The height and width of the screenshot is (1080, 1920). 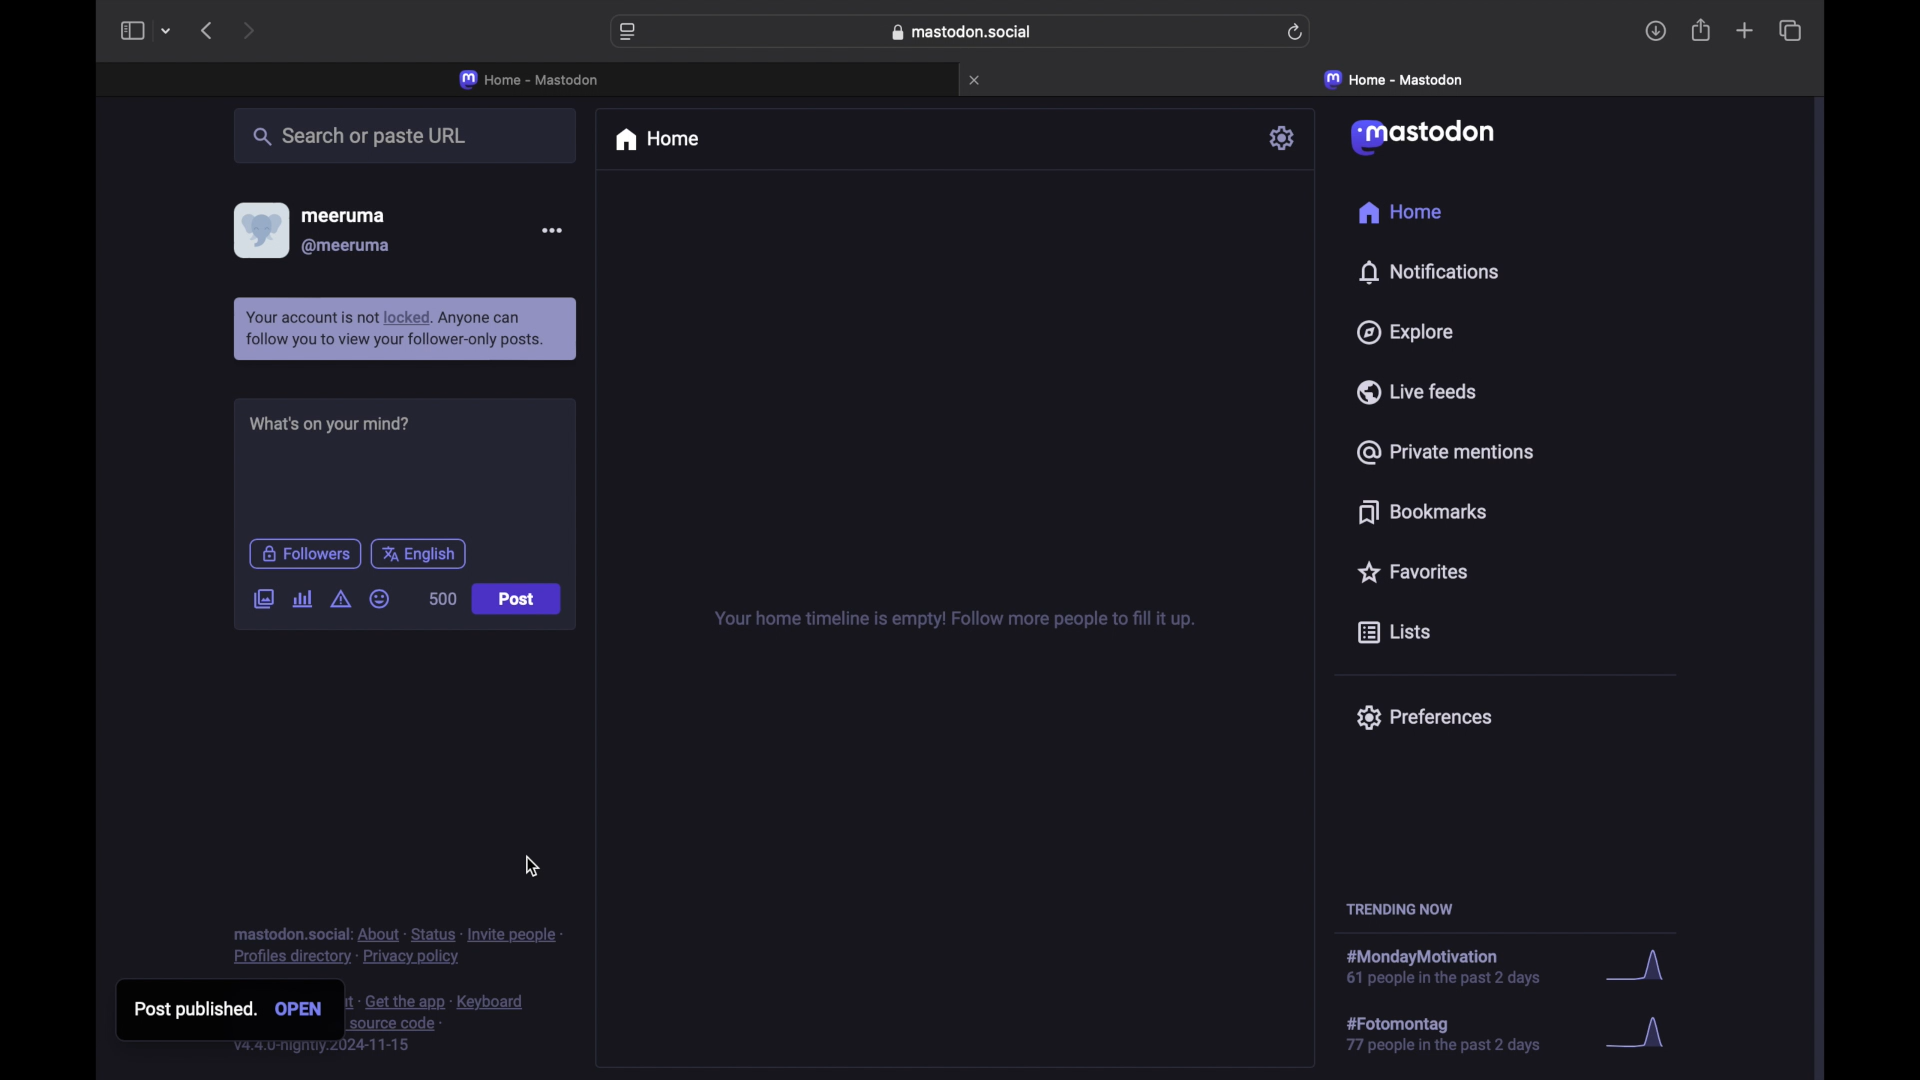 What do you see at coordinates (329, 424) in the screenshot?
I see `what's on your  mind` at bounding box center [329, 424].